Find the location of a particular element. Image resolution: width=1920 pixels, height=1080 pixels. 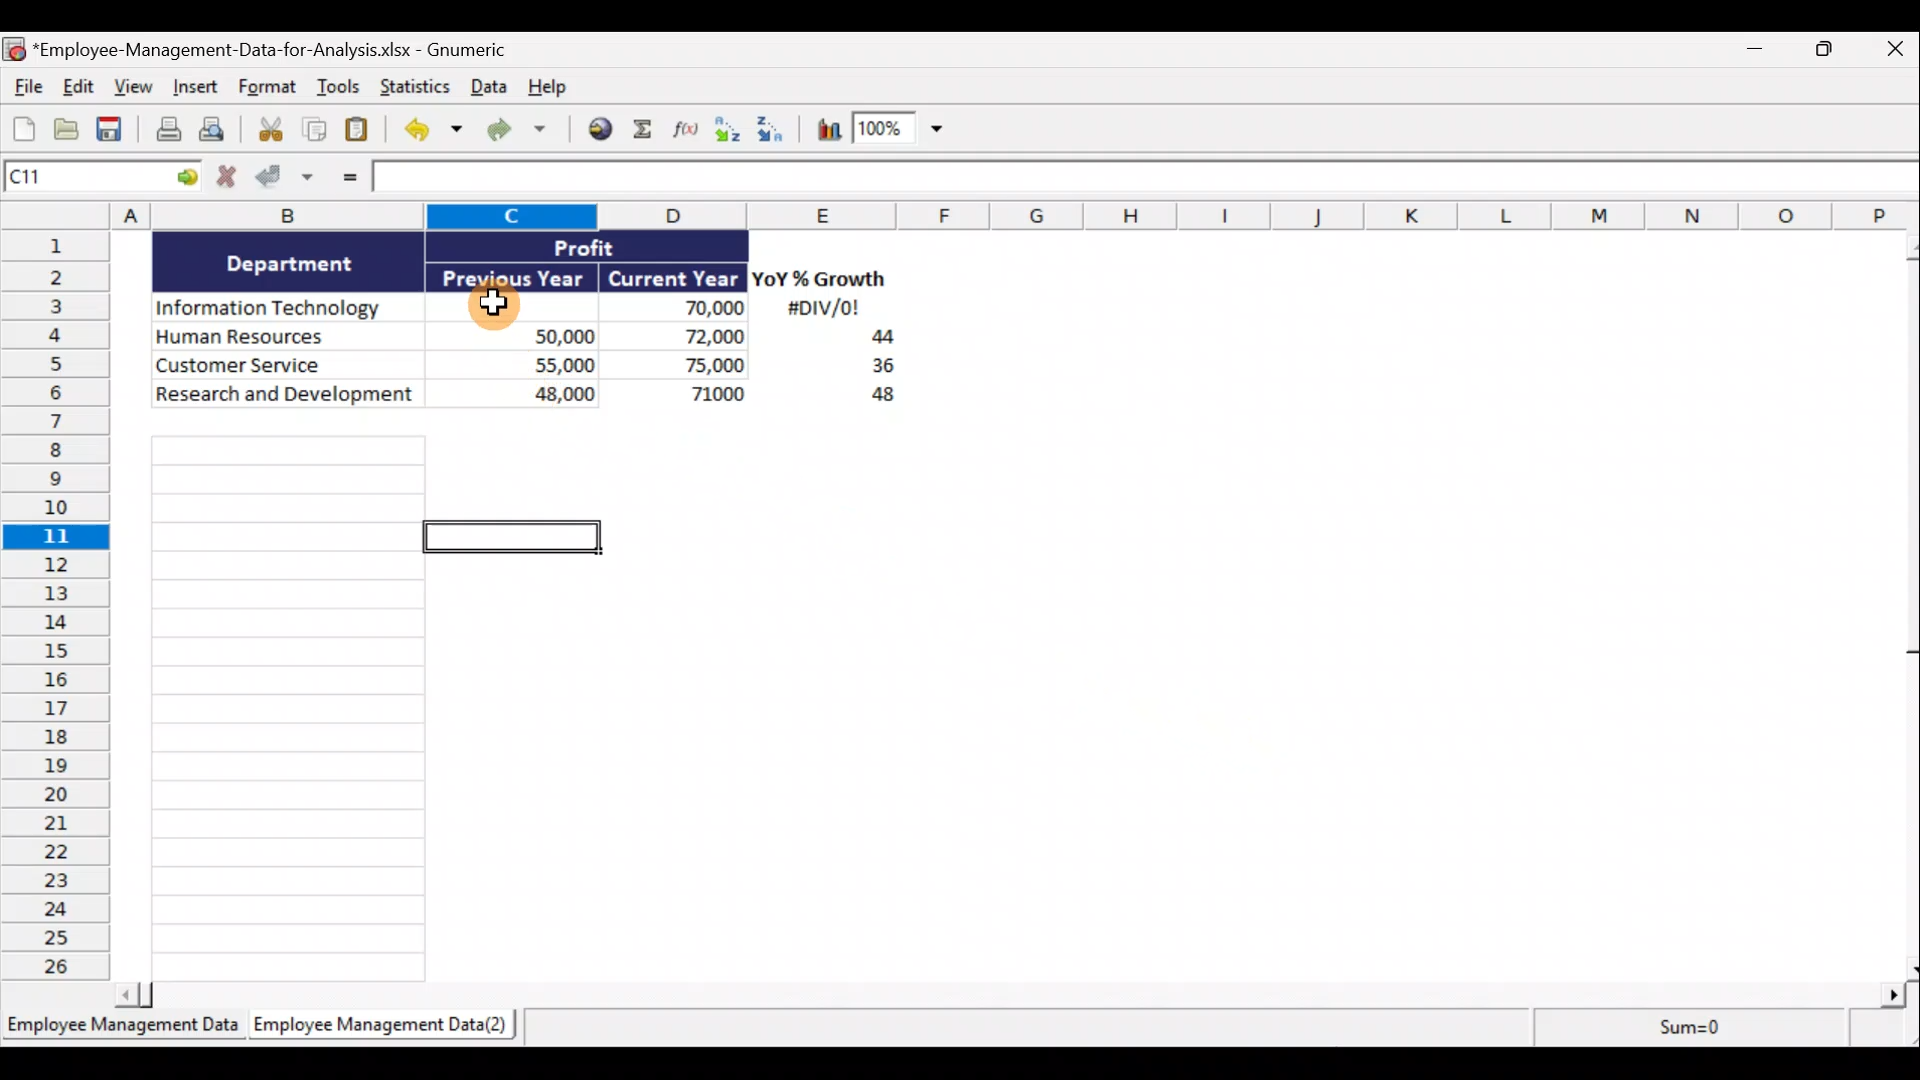

Cells is located at coordinates (995, 700).